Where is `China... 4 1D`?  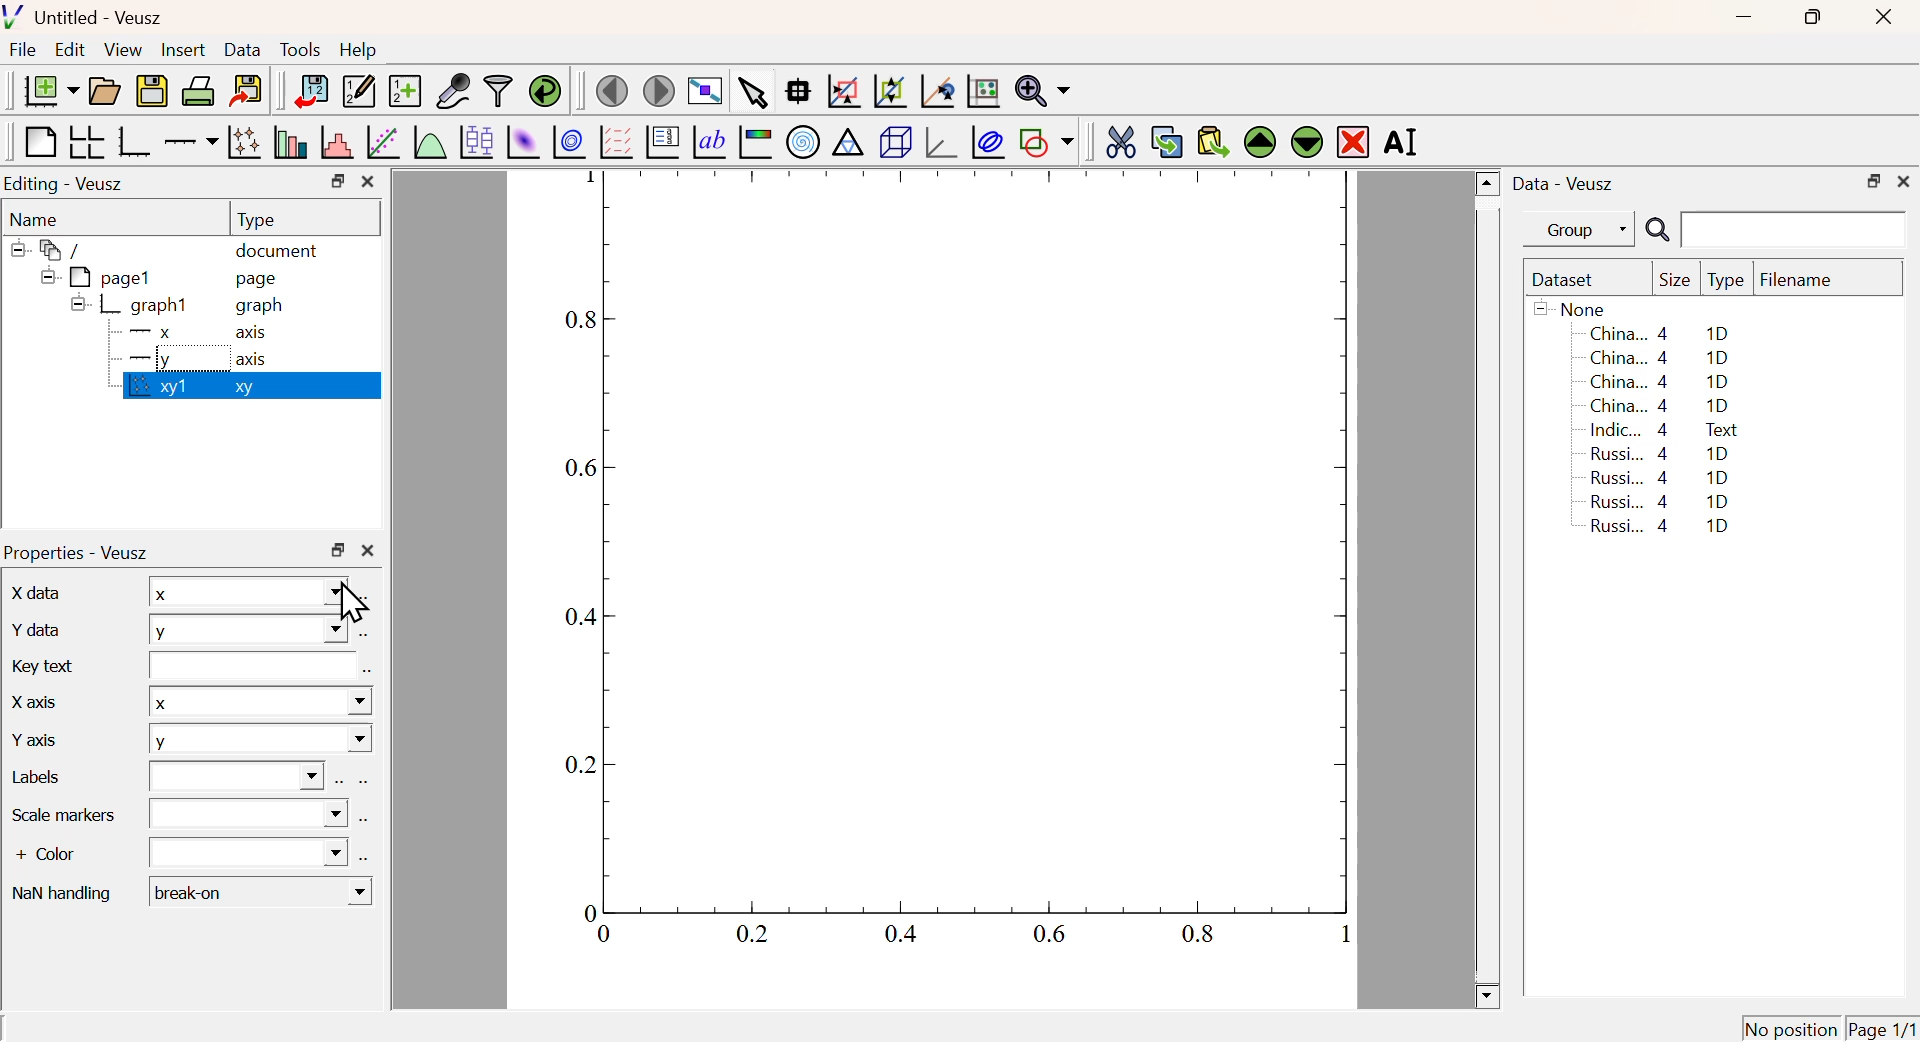 China... 4 1D is located at coordinates (1662, 383).